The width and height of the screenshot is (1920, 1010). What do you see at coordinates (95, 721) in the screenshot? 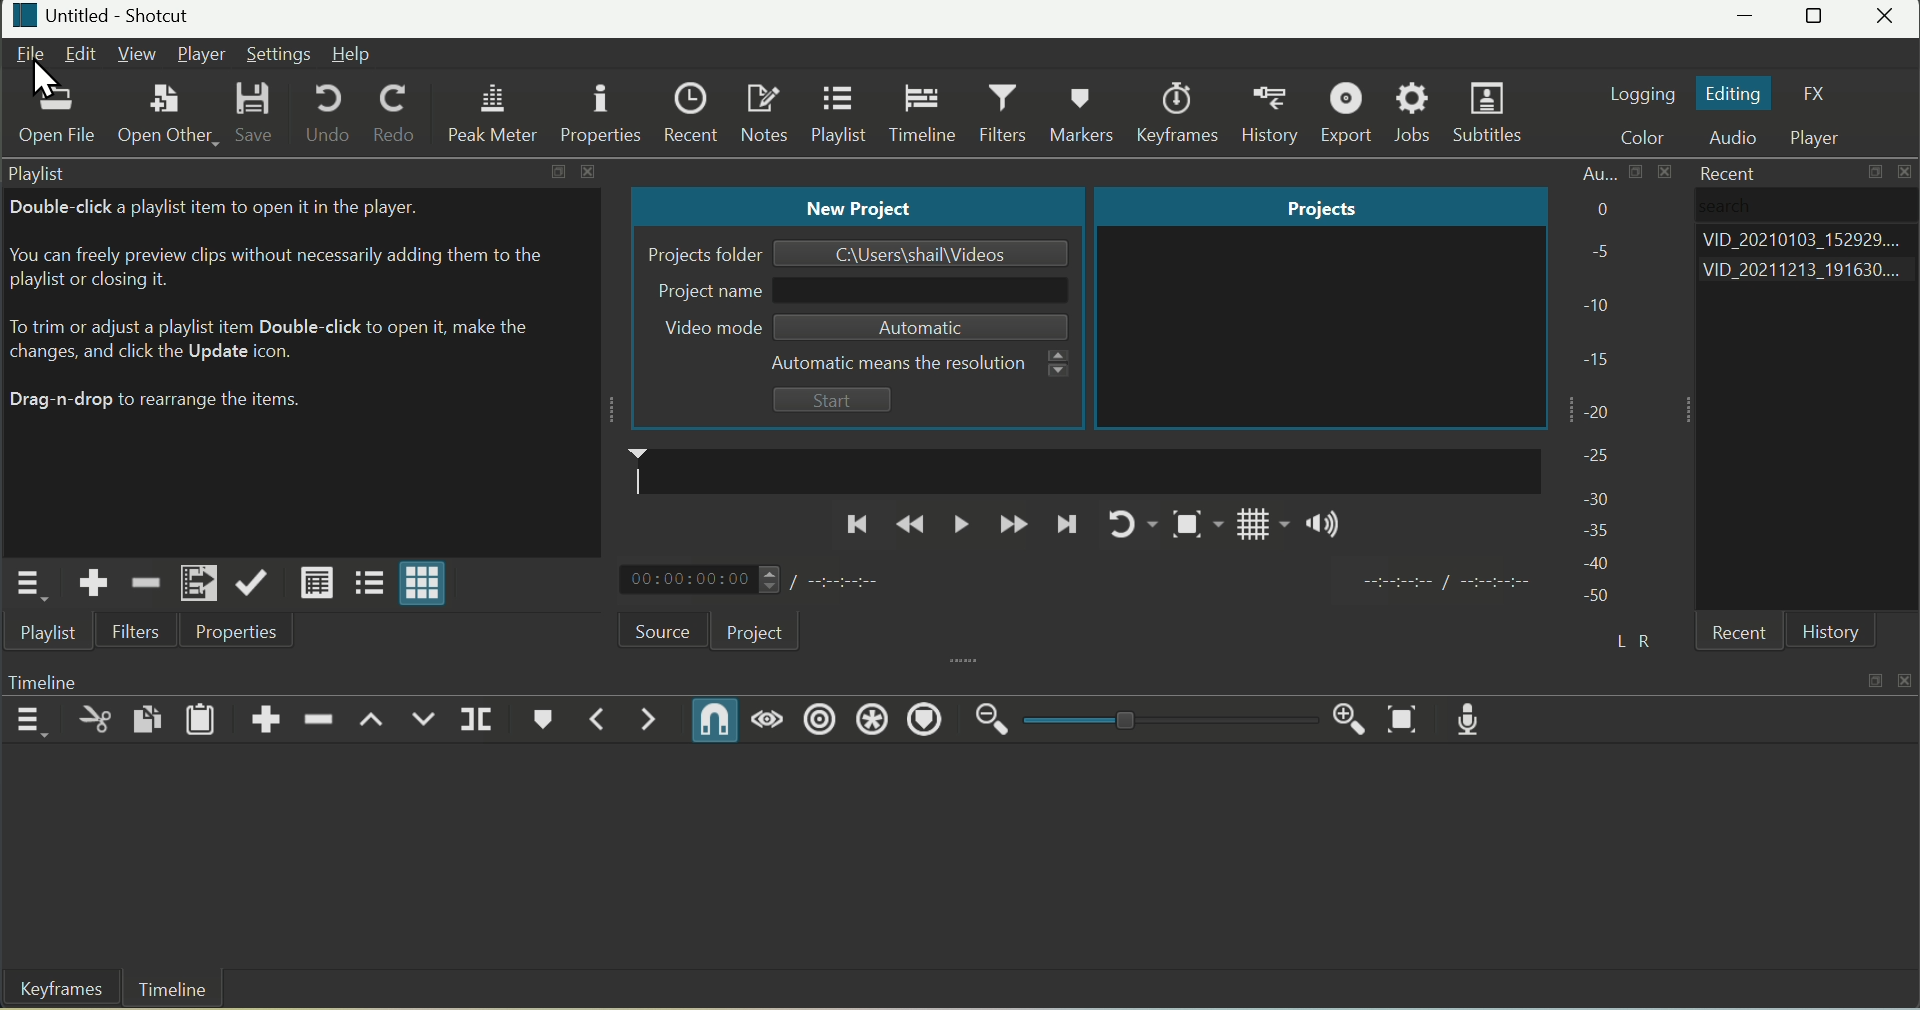
I see `Cut` at bounding box center [95, 721].